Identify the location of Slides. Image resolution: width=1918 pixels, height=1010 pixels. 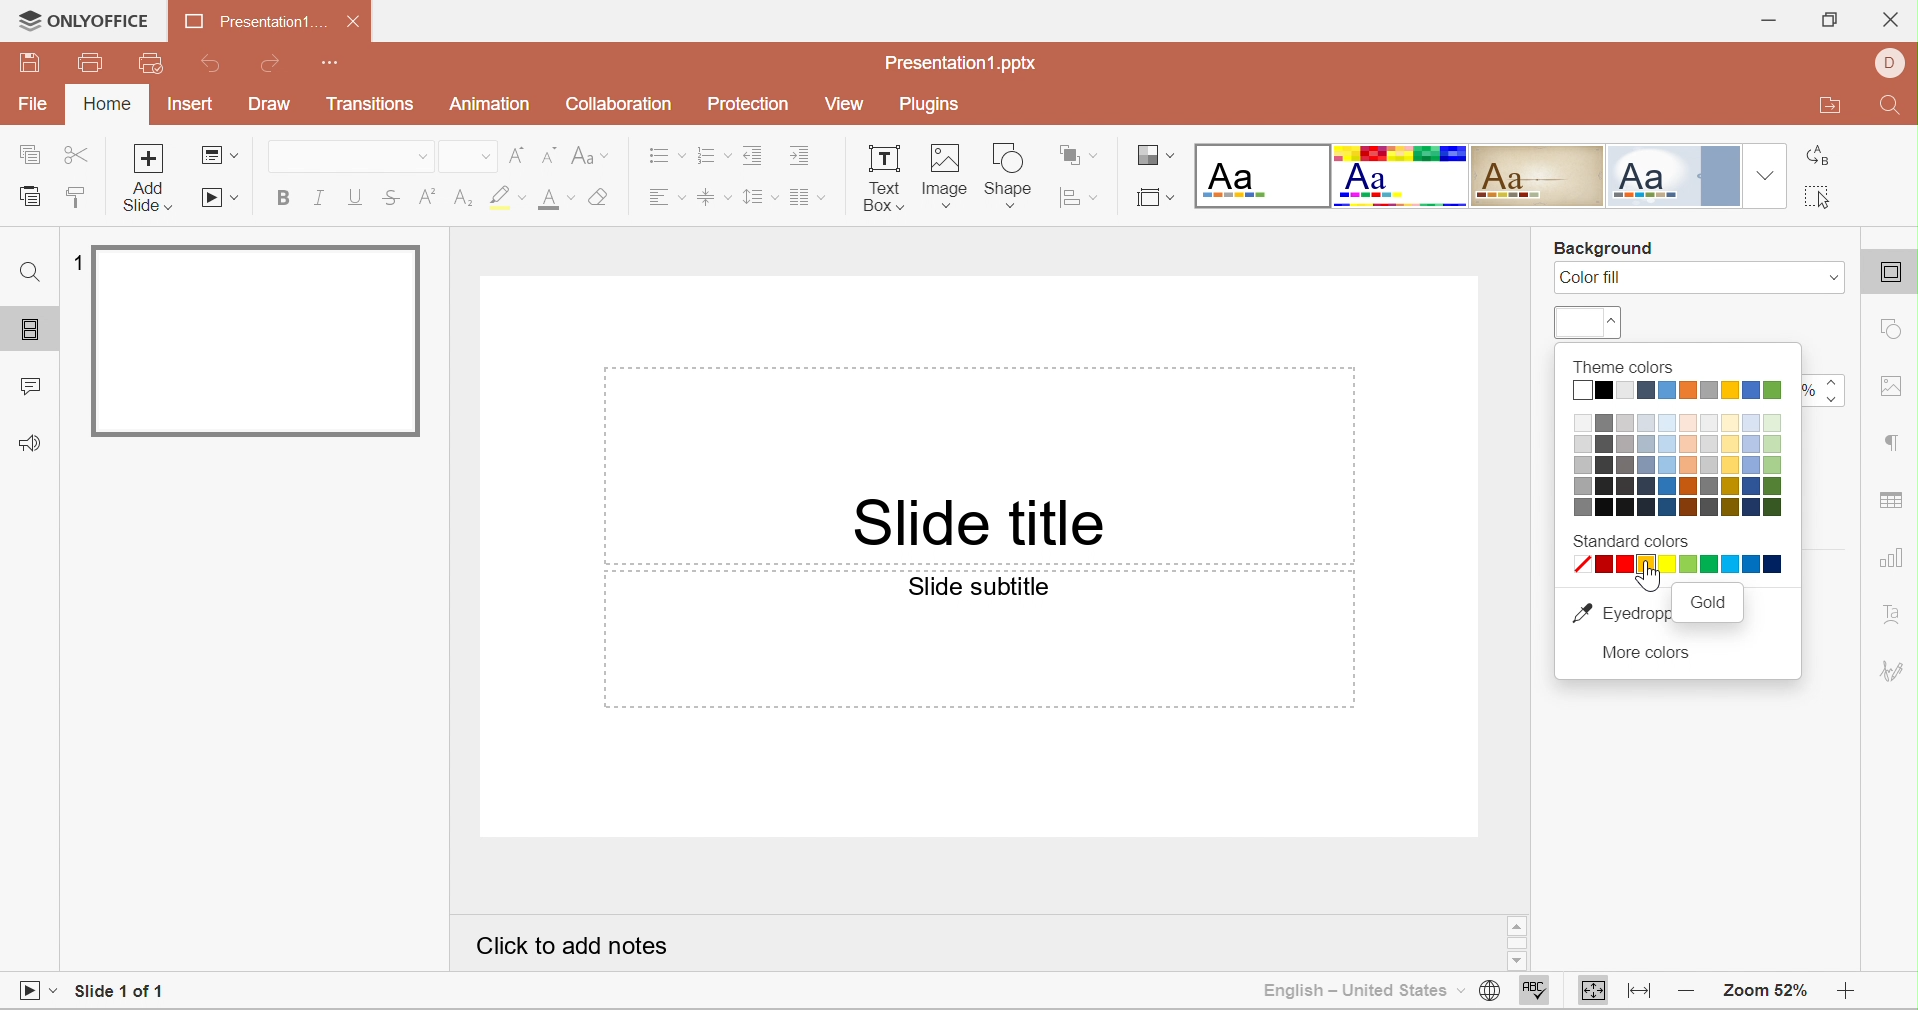
(31, 330).